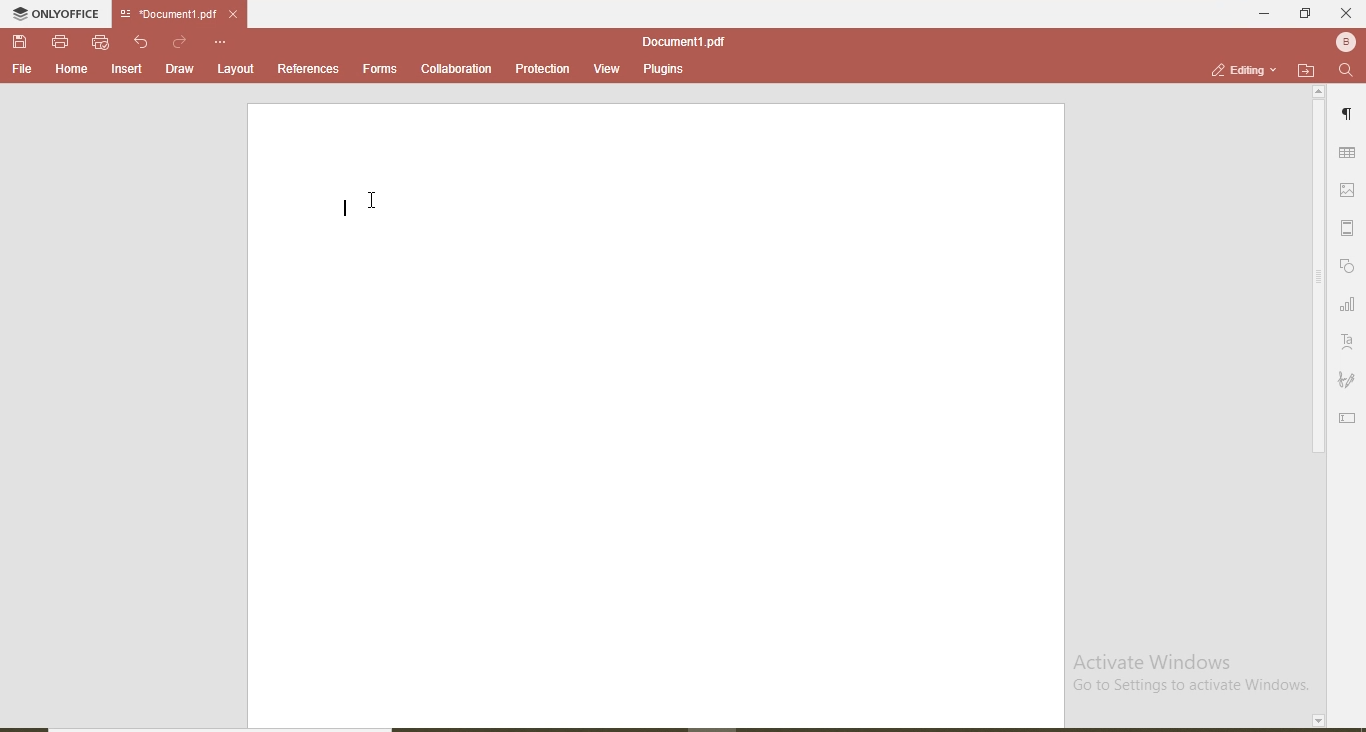  Describe the element at coordinates (1344, 41) in the screenshot. I see `user` at that location.